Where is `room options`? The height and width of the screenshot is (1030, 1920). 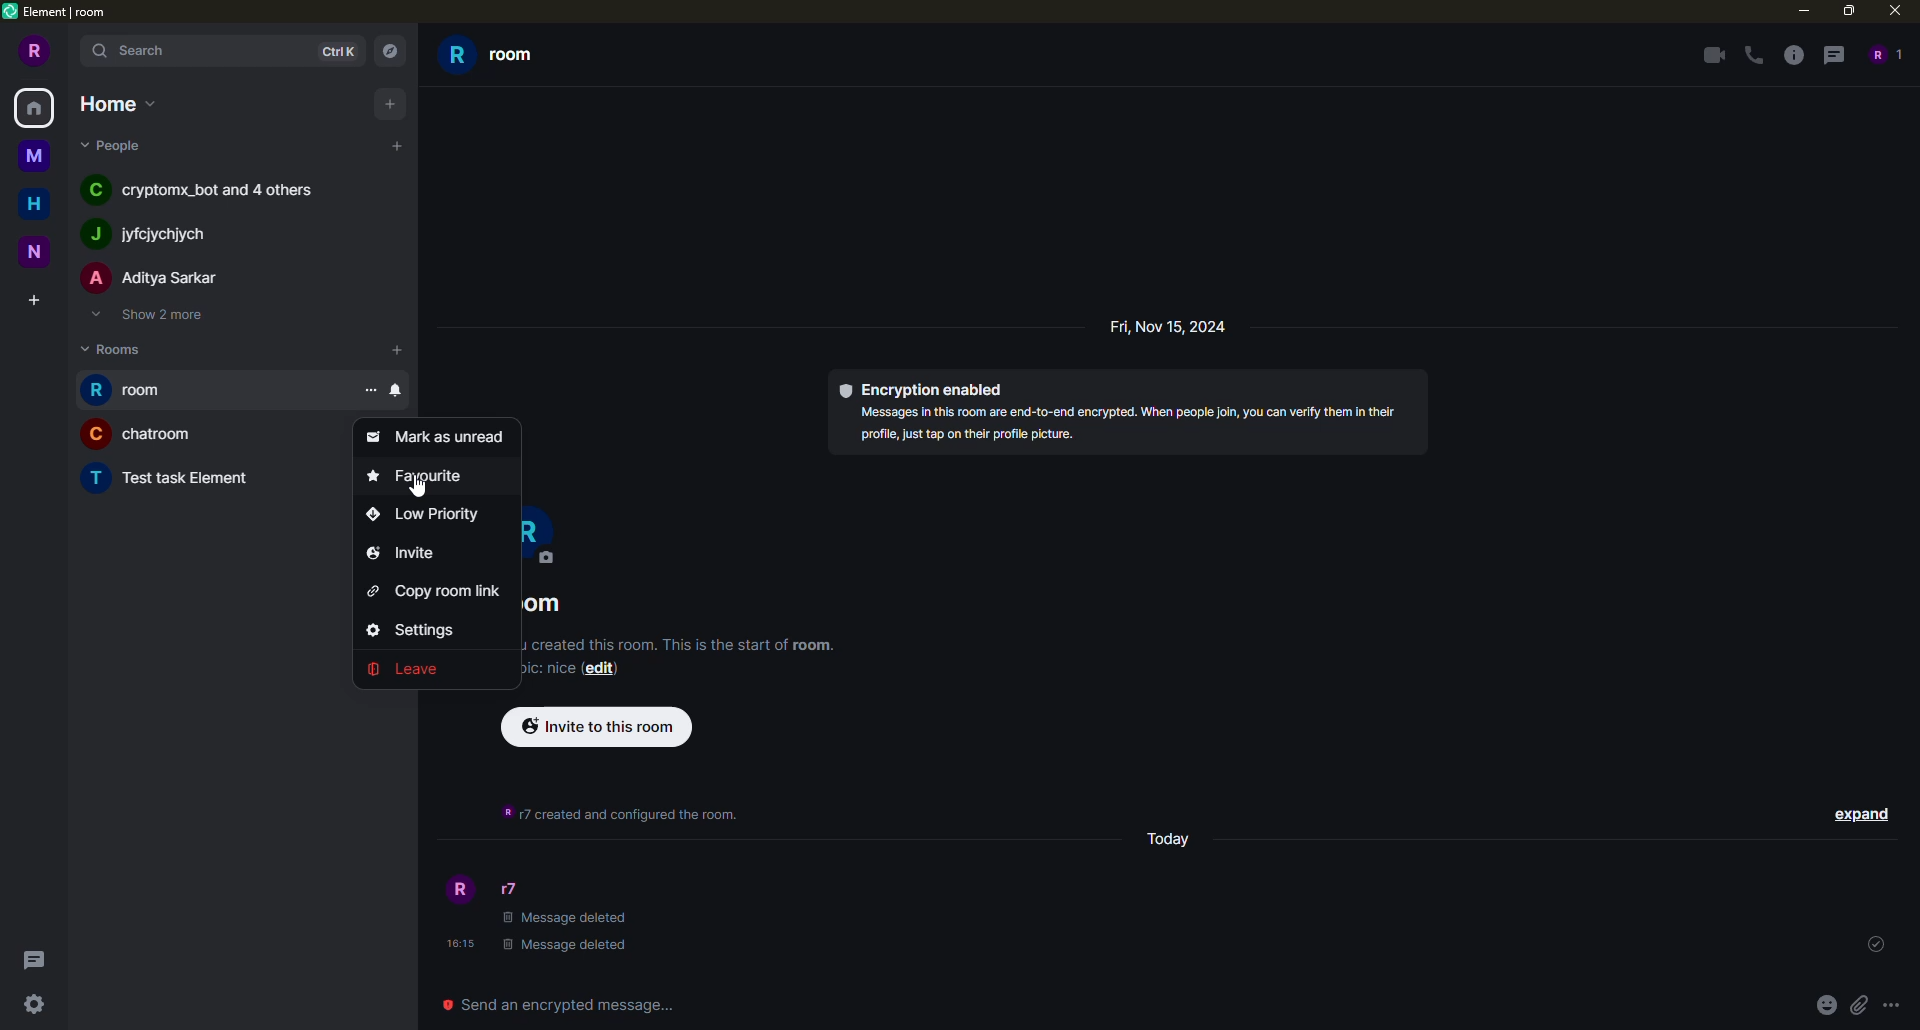
room options is located at coordinates (368, 391).